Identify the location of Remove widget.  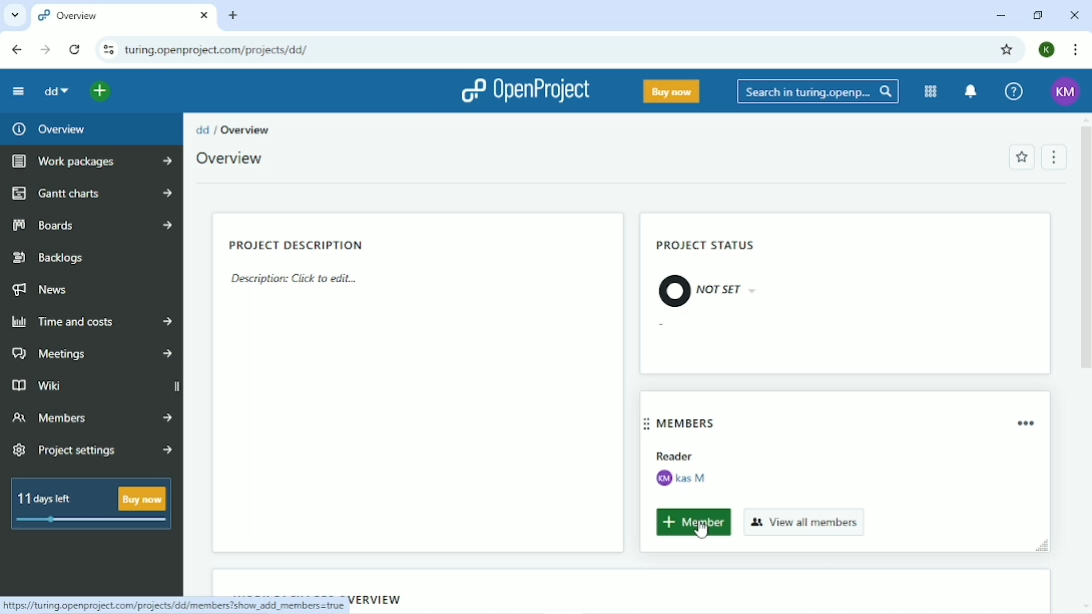
(1028, 423).